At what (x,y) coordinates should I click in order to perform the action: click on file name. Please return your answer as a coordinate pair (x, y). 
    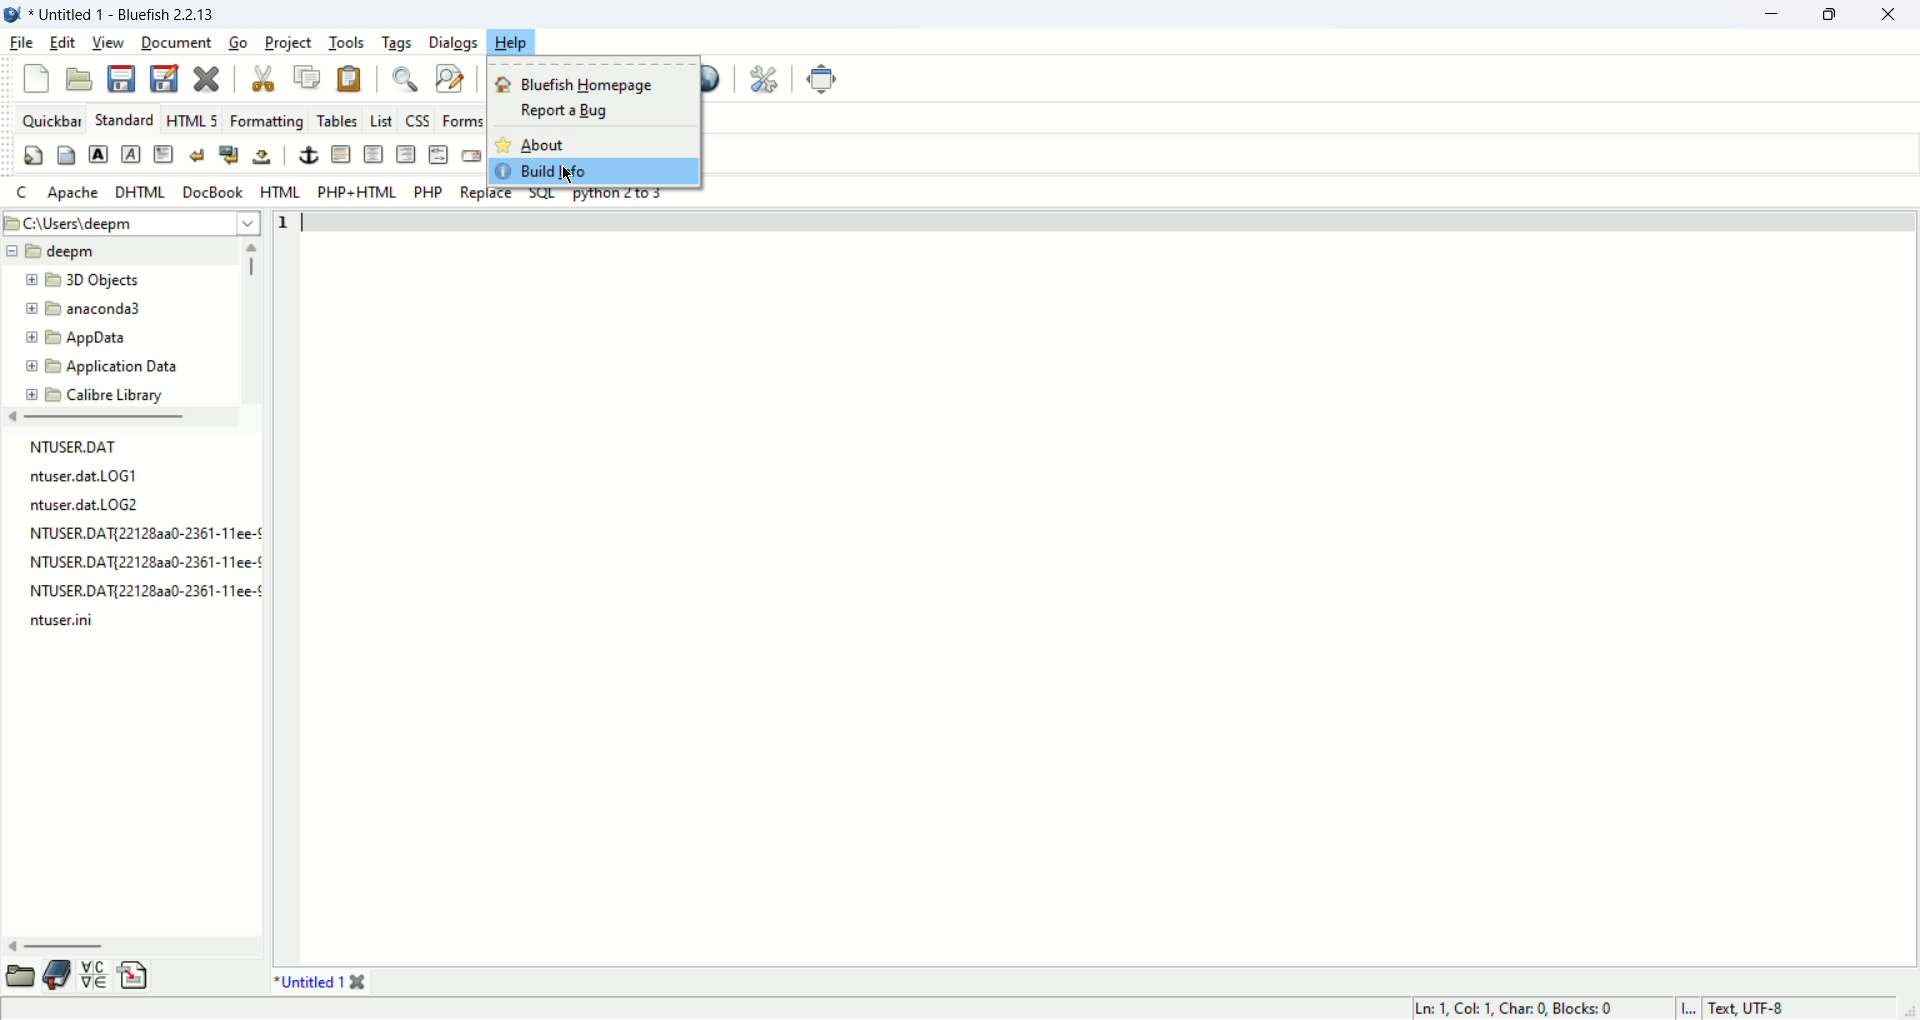
    Looking at the image, I should click on (87, 476).